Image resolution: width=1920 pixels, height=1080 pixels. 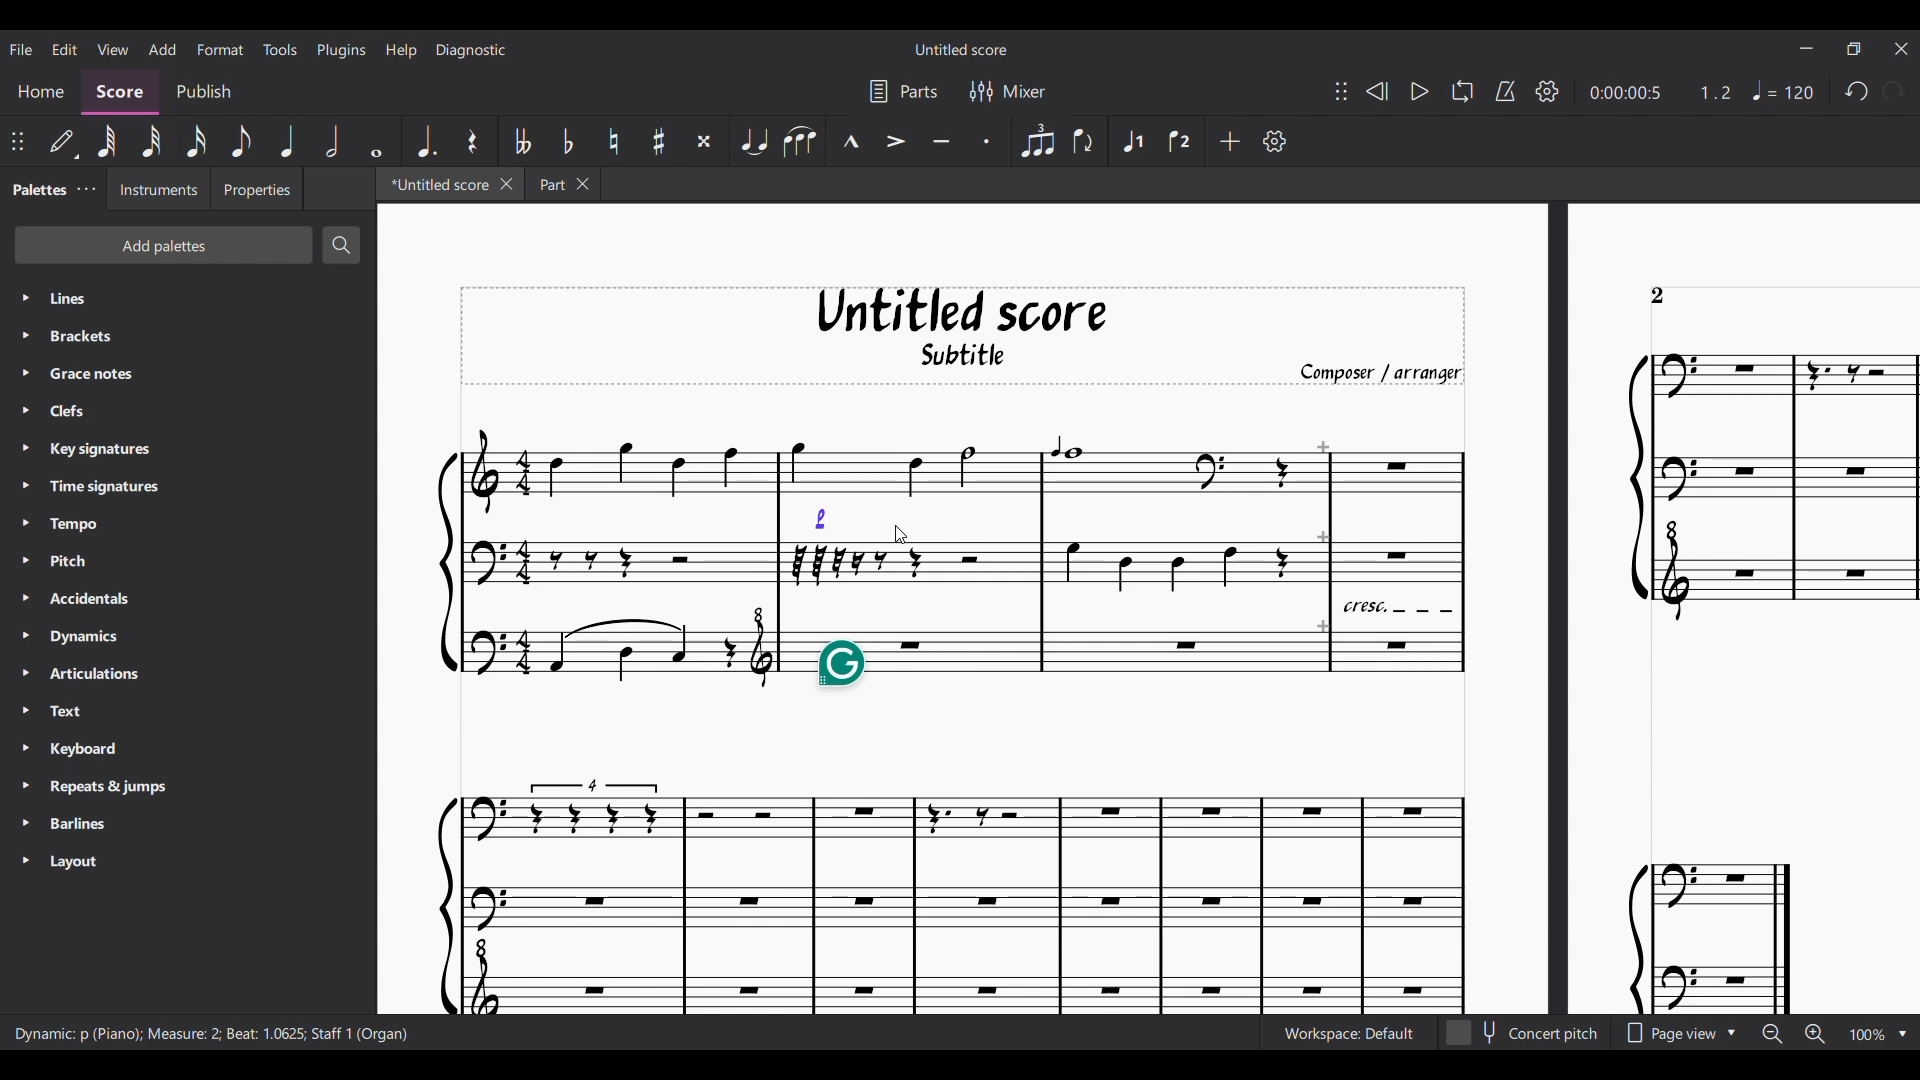 I want to click on Zoom in, so click(x=1815, y=1034).